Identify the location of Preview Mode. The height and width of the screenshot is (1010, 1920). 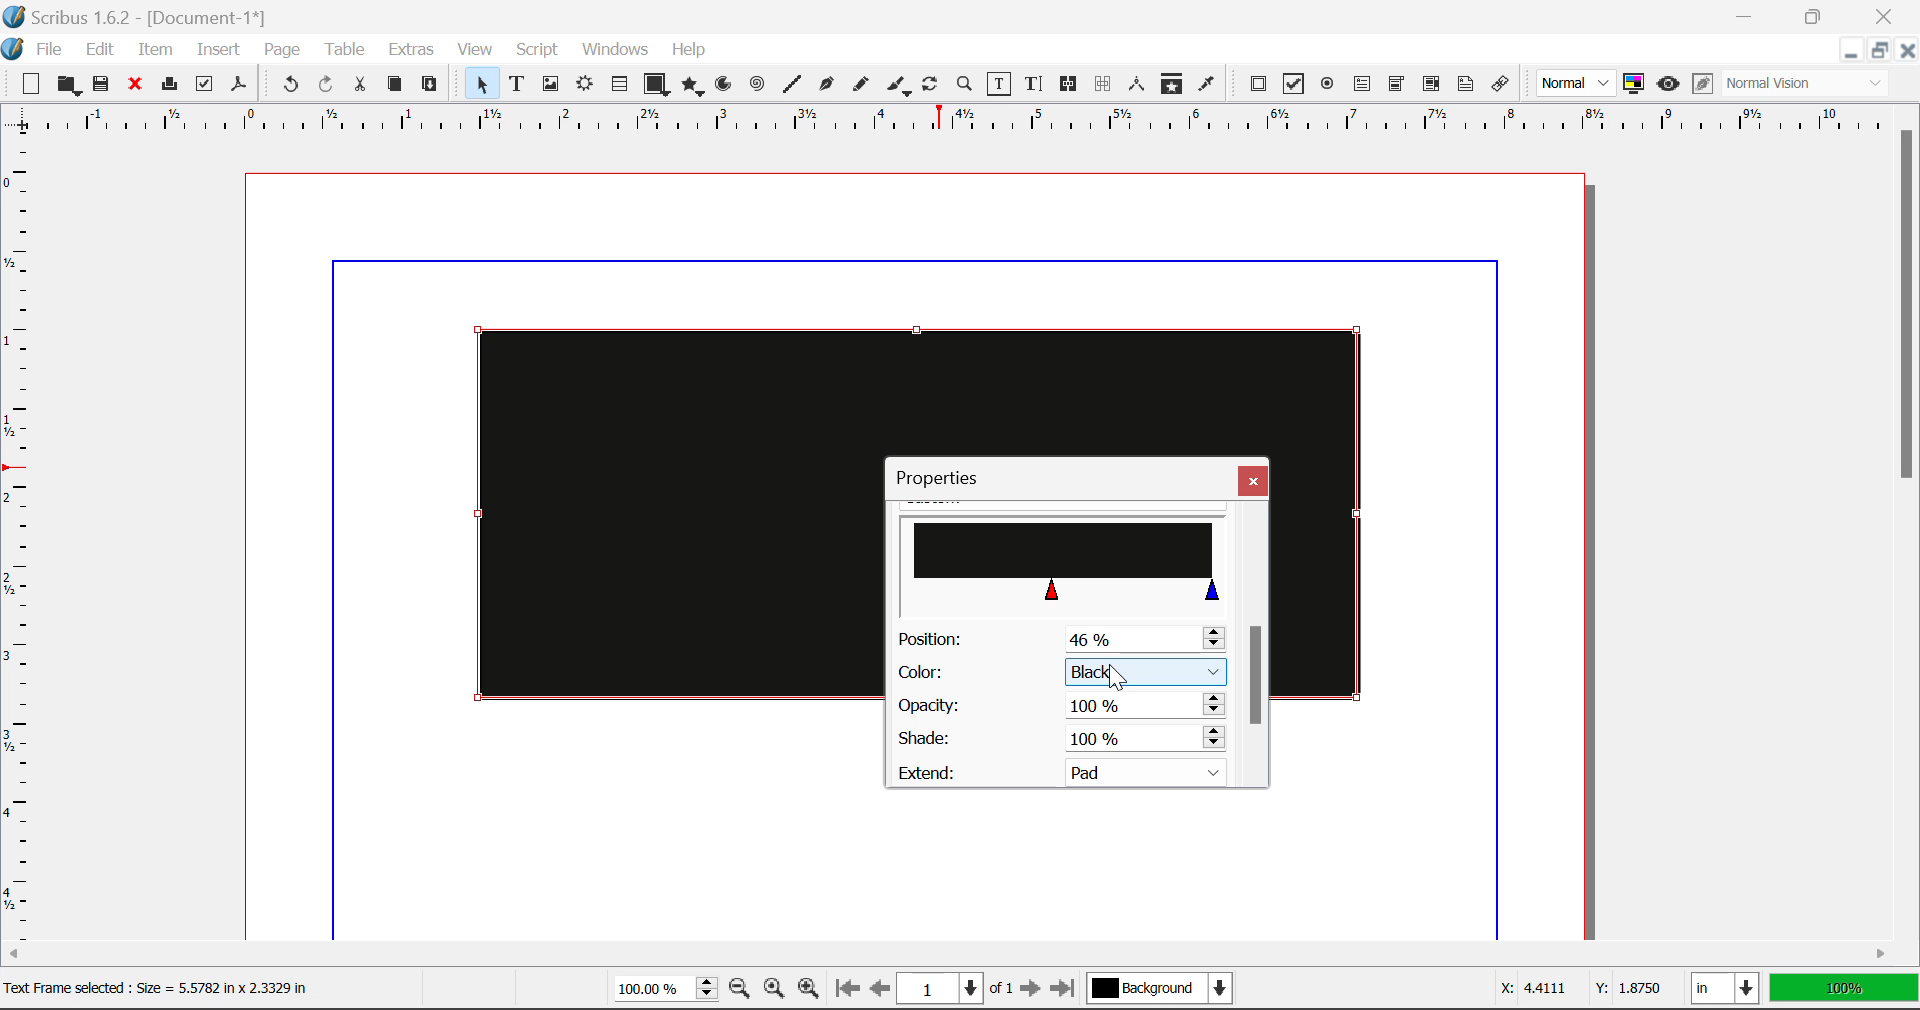
(1668, 84).